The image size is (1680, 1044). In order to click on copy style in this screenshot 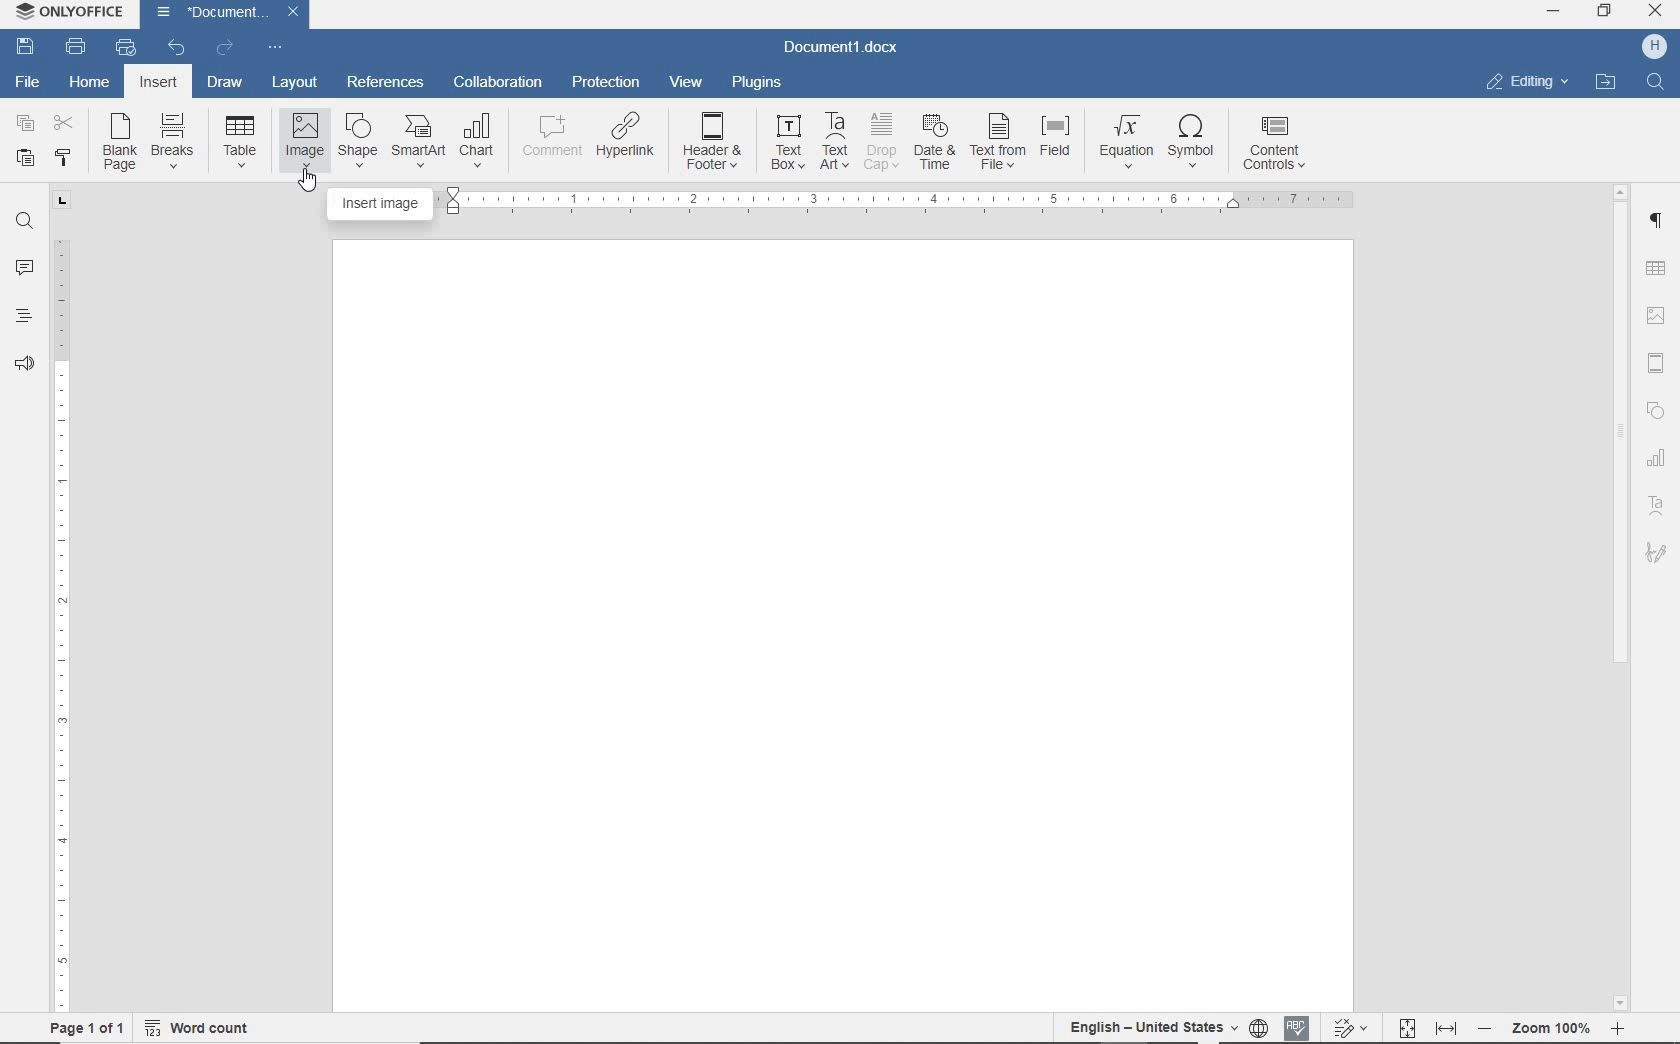, I will do `click(65, 158)`.